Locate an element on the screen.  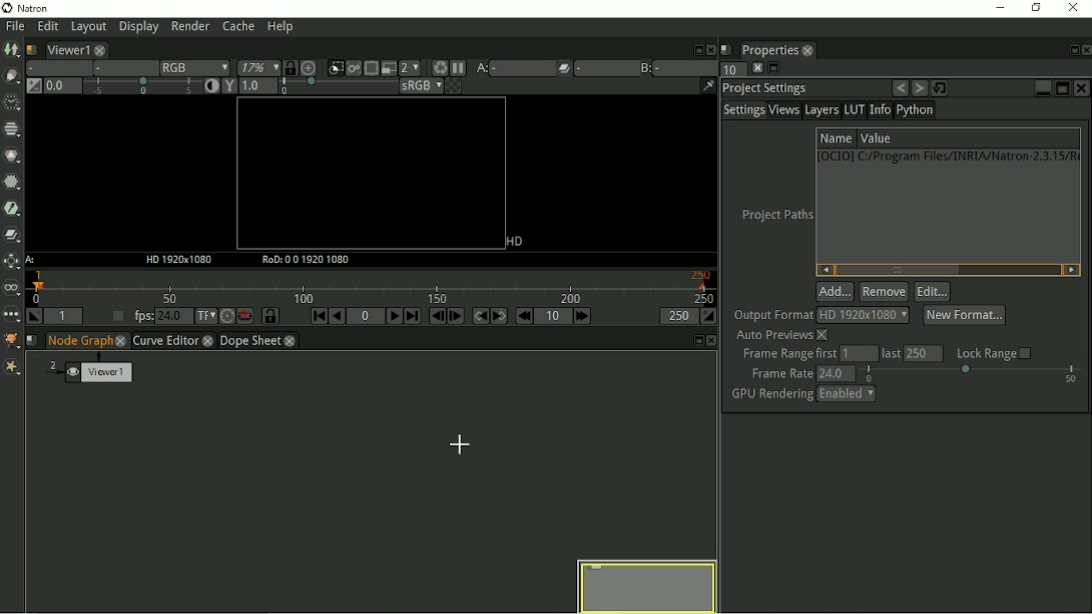
frame rate is located at coordinates (907, 373).